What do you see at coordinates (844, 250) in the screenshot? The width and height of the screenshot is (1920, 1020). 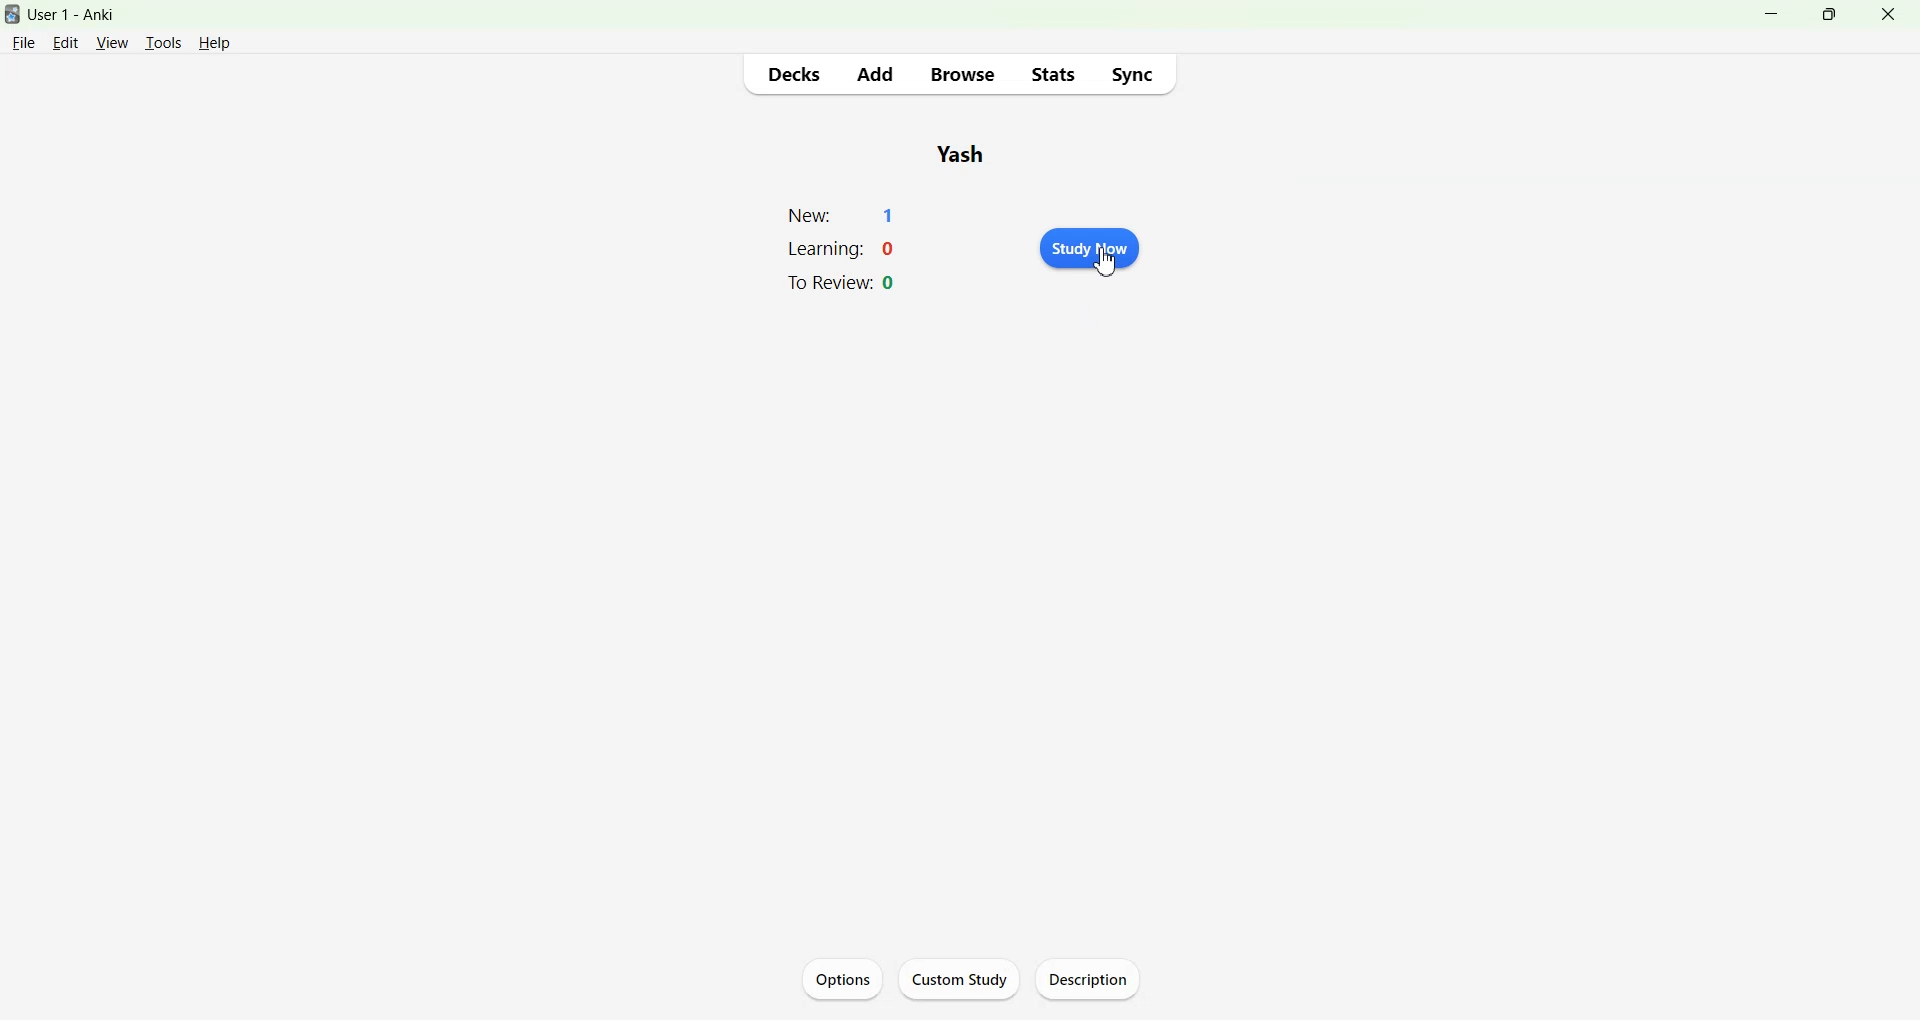 I see `New: 1 Learning: 0 To Review: 0` at bounding box center [844, 250].